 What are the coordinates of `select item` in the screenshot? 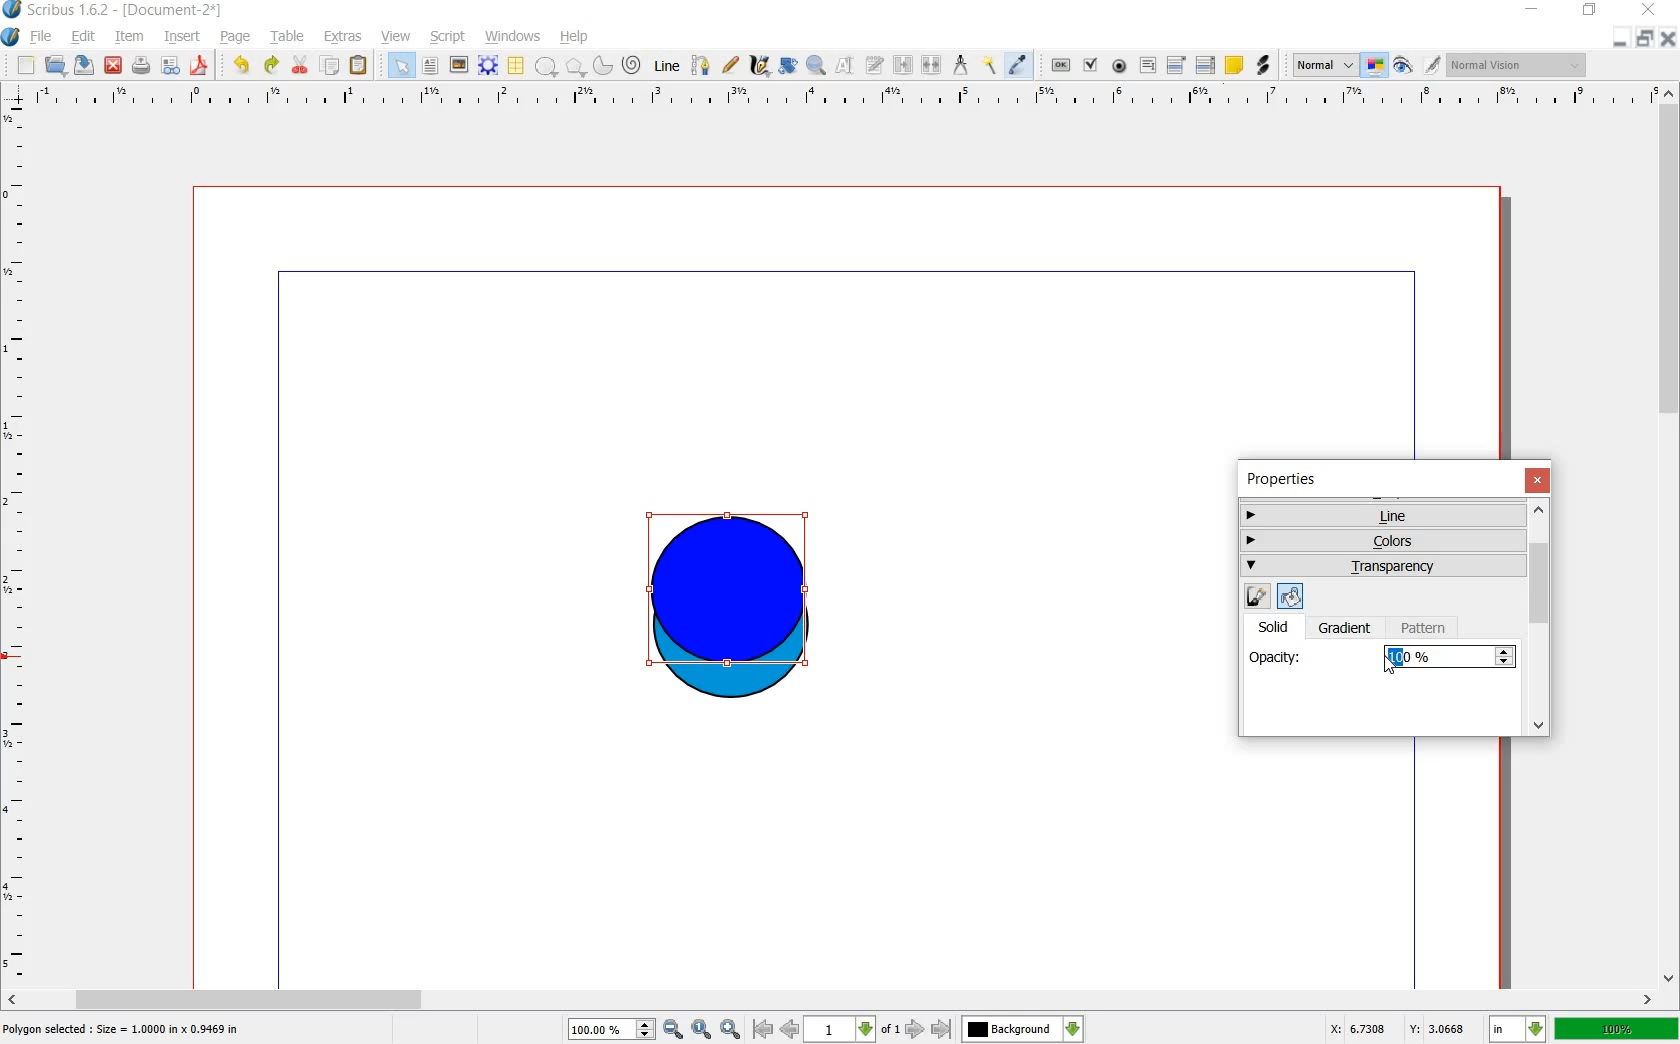 It's located at (401, 65).